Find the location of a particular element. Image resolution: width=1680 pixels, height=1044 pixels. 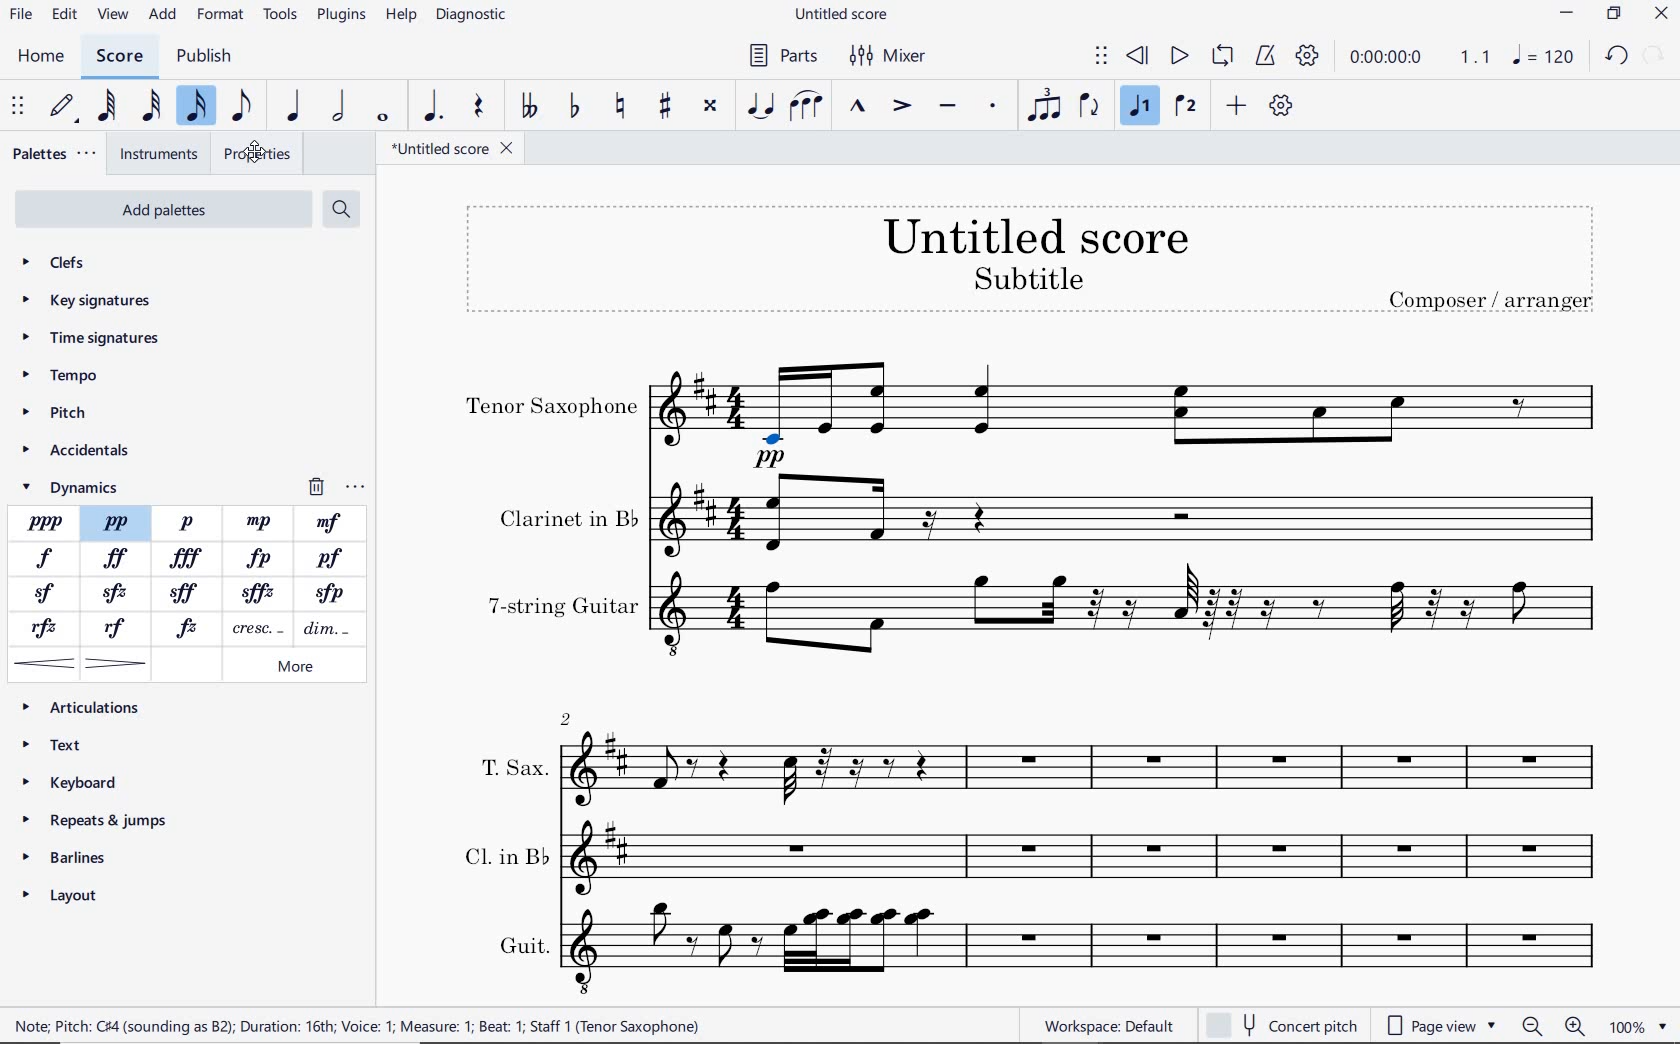

page view is located at coordinates (1445, 1023).